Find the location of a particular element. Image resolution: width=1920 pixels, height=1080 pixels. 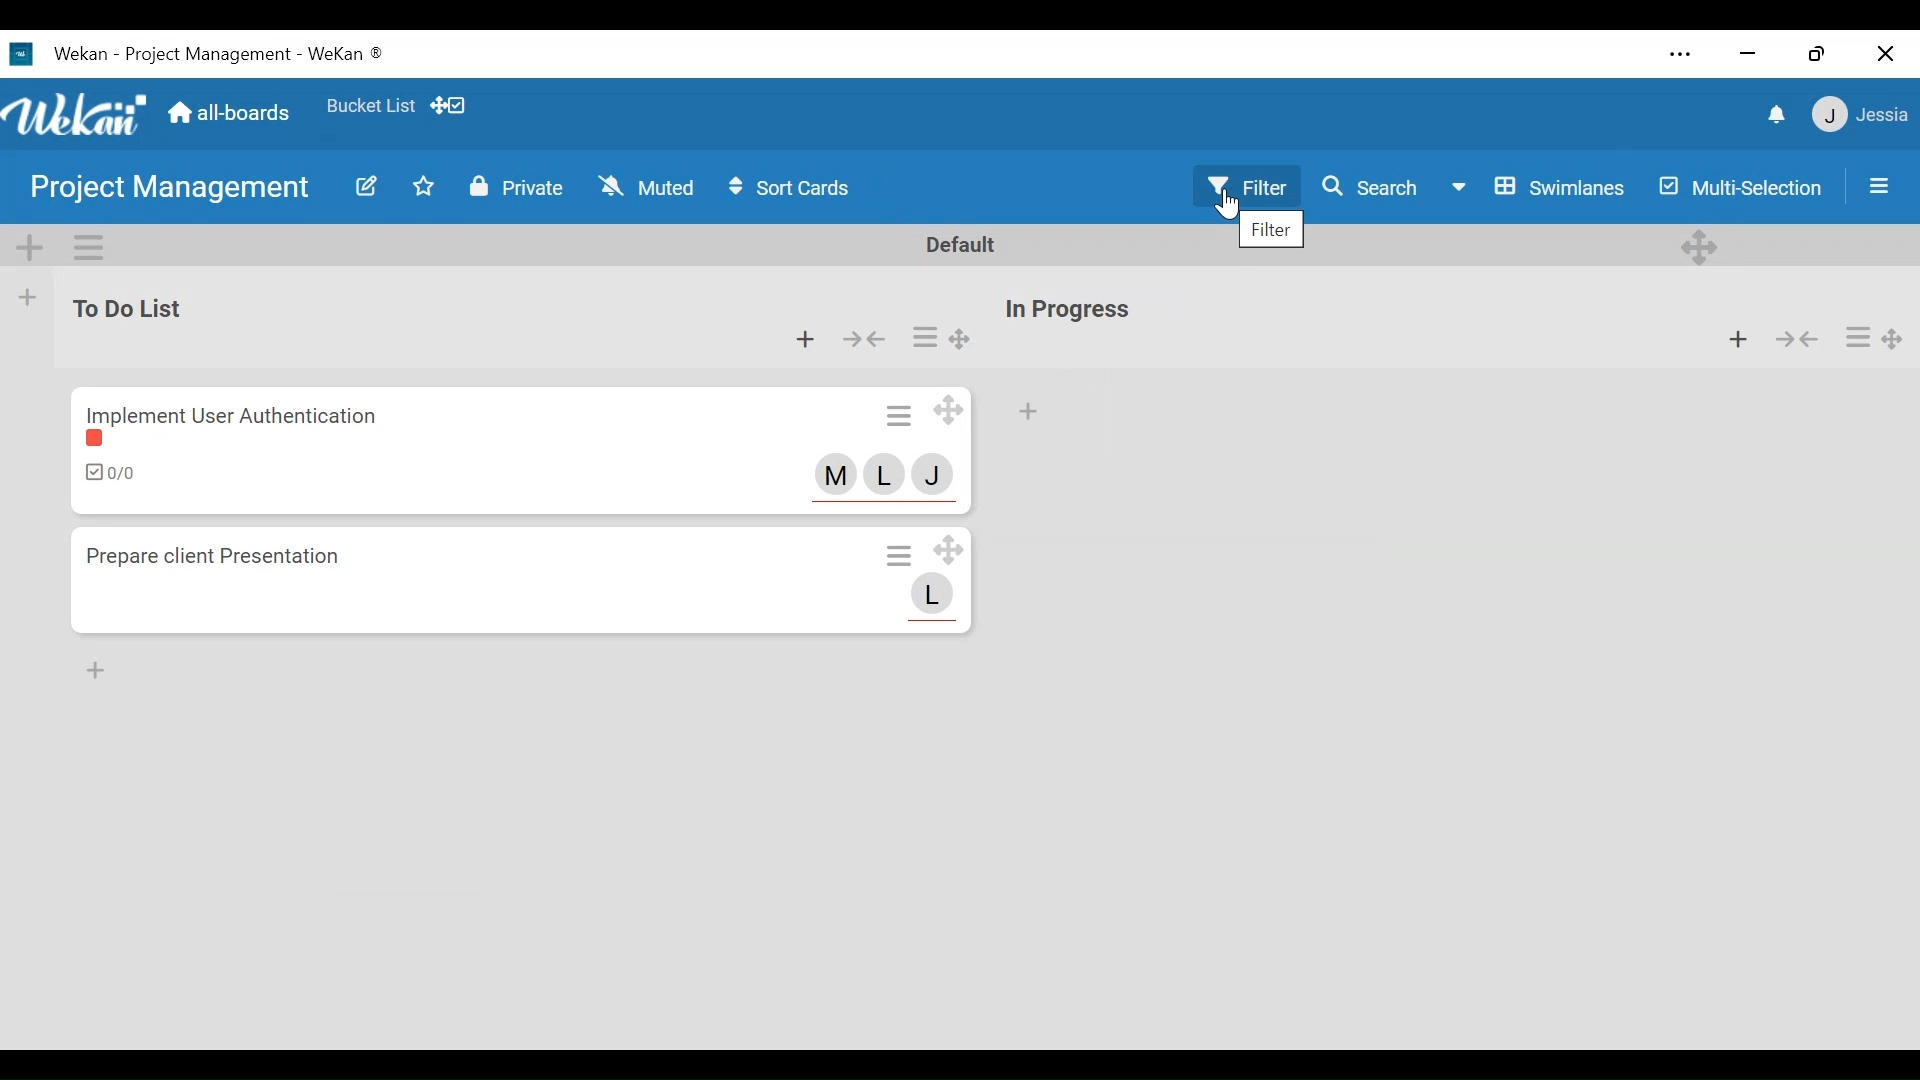

Desktop drag handles is located at coordinates (955, 413).